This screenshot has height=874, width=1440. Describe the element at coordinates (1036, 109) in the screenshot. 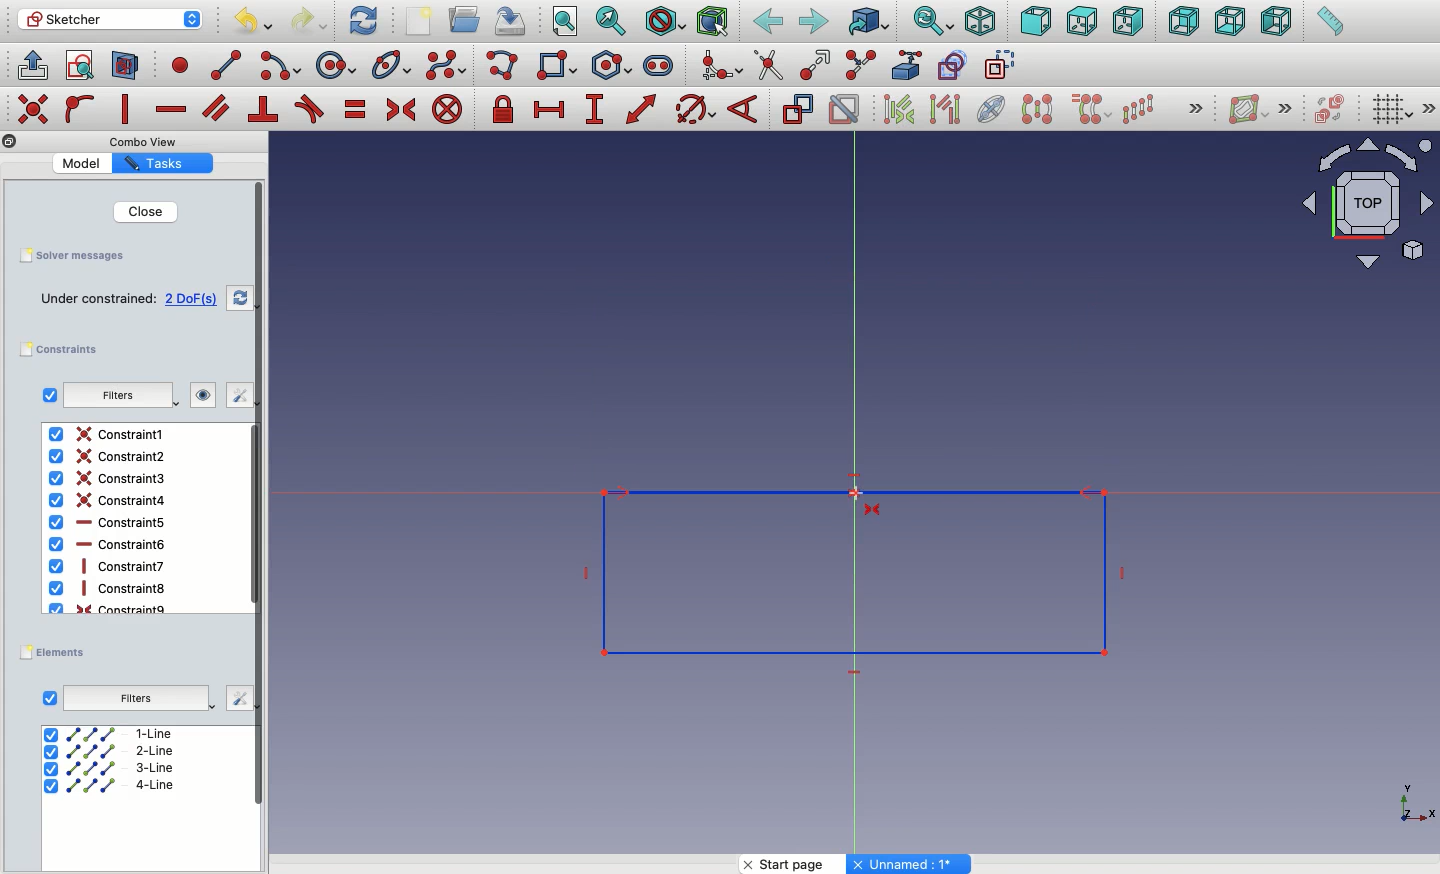

I see `Symmetry` at that location.